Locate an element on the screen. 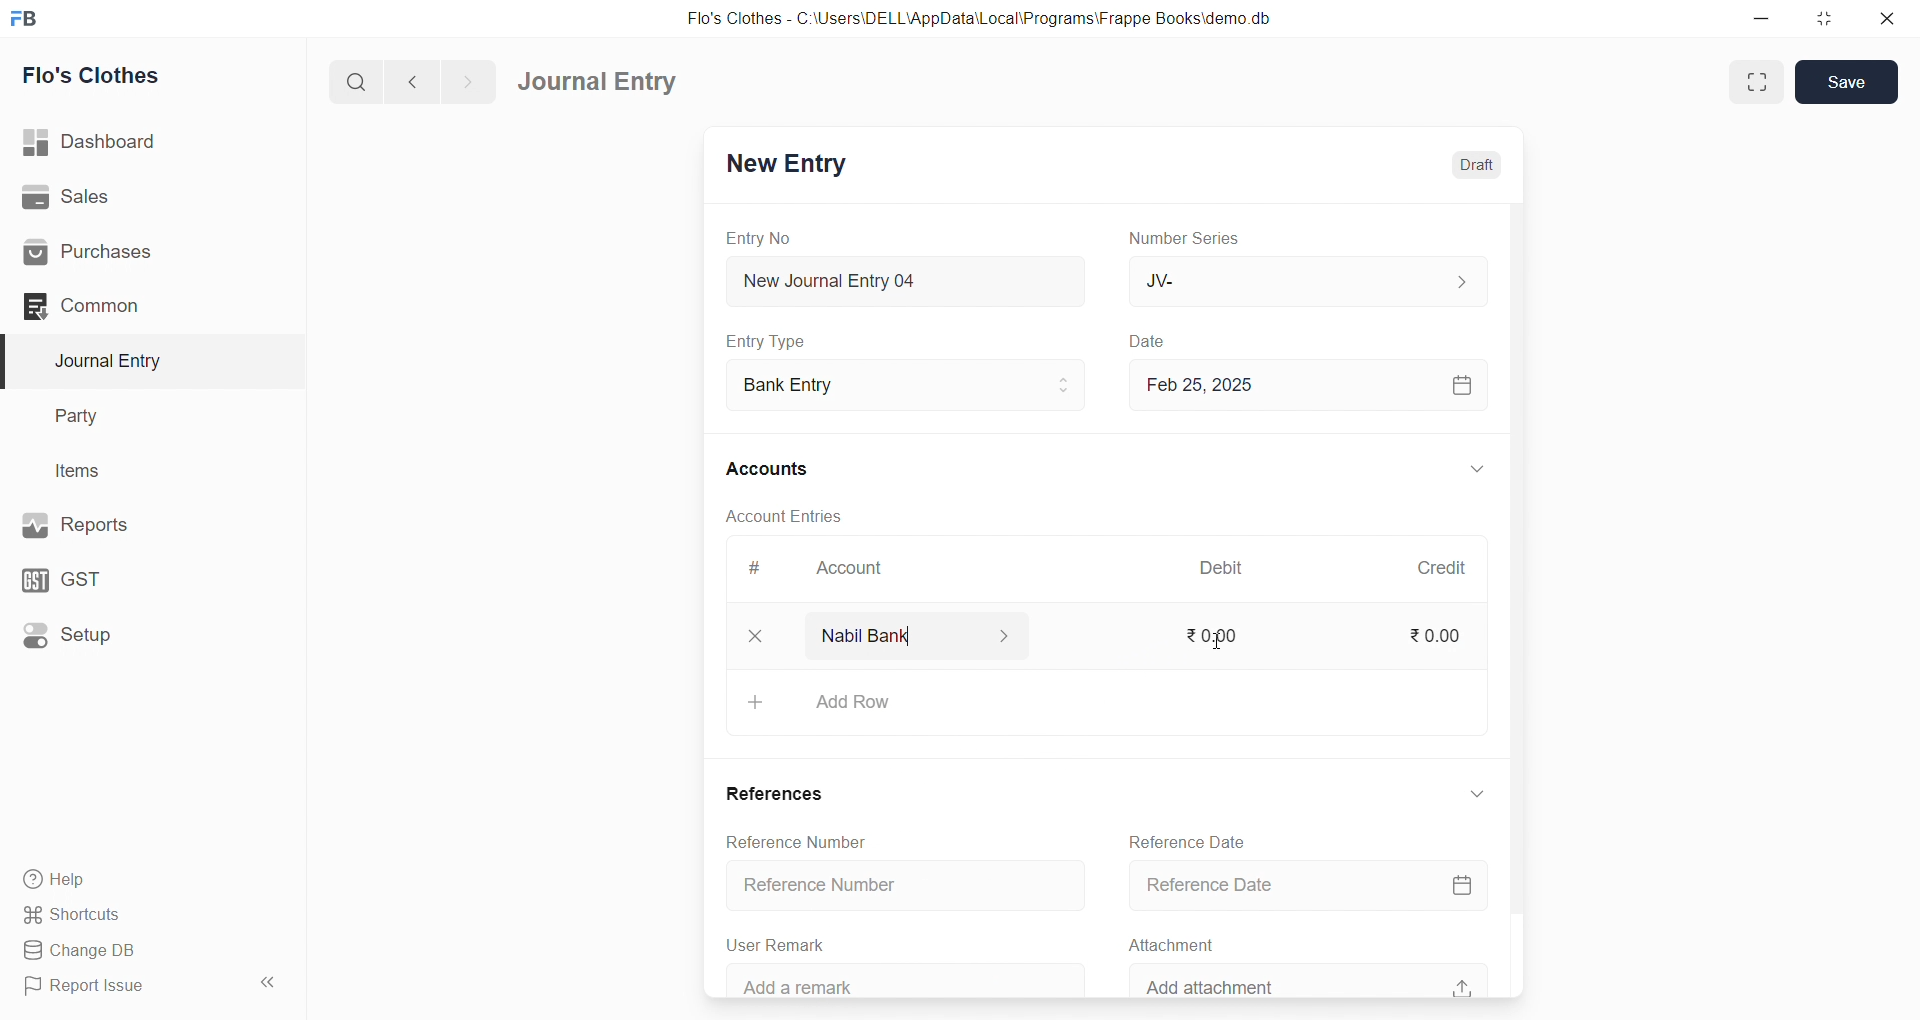 The width and height of the screenshot is (1920, 1020). Dashboard is located at coordinates (147, 142).